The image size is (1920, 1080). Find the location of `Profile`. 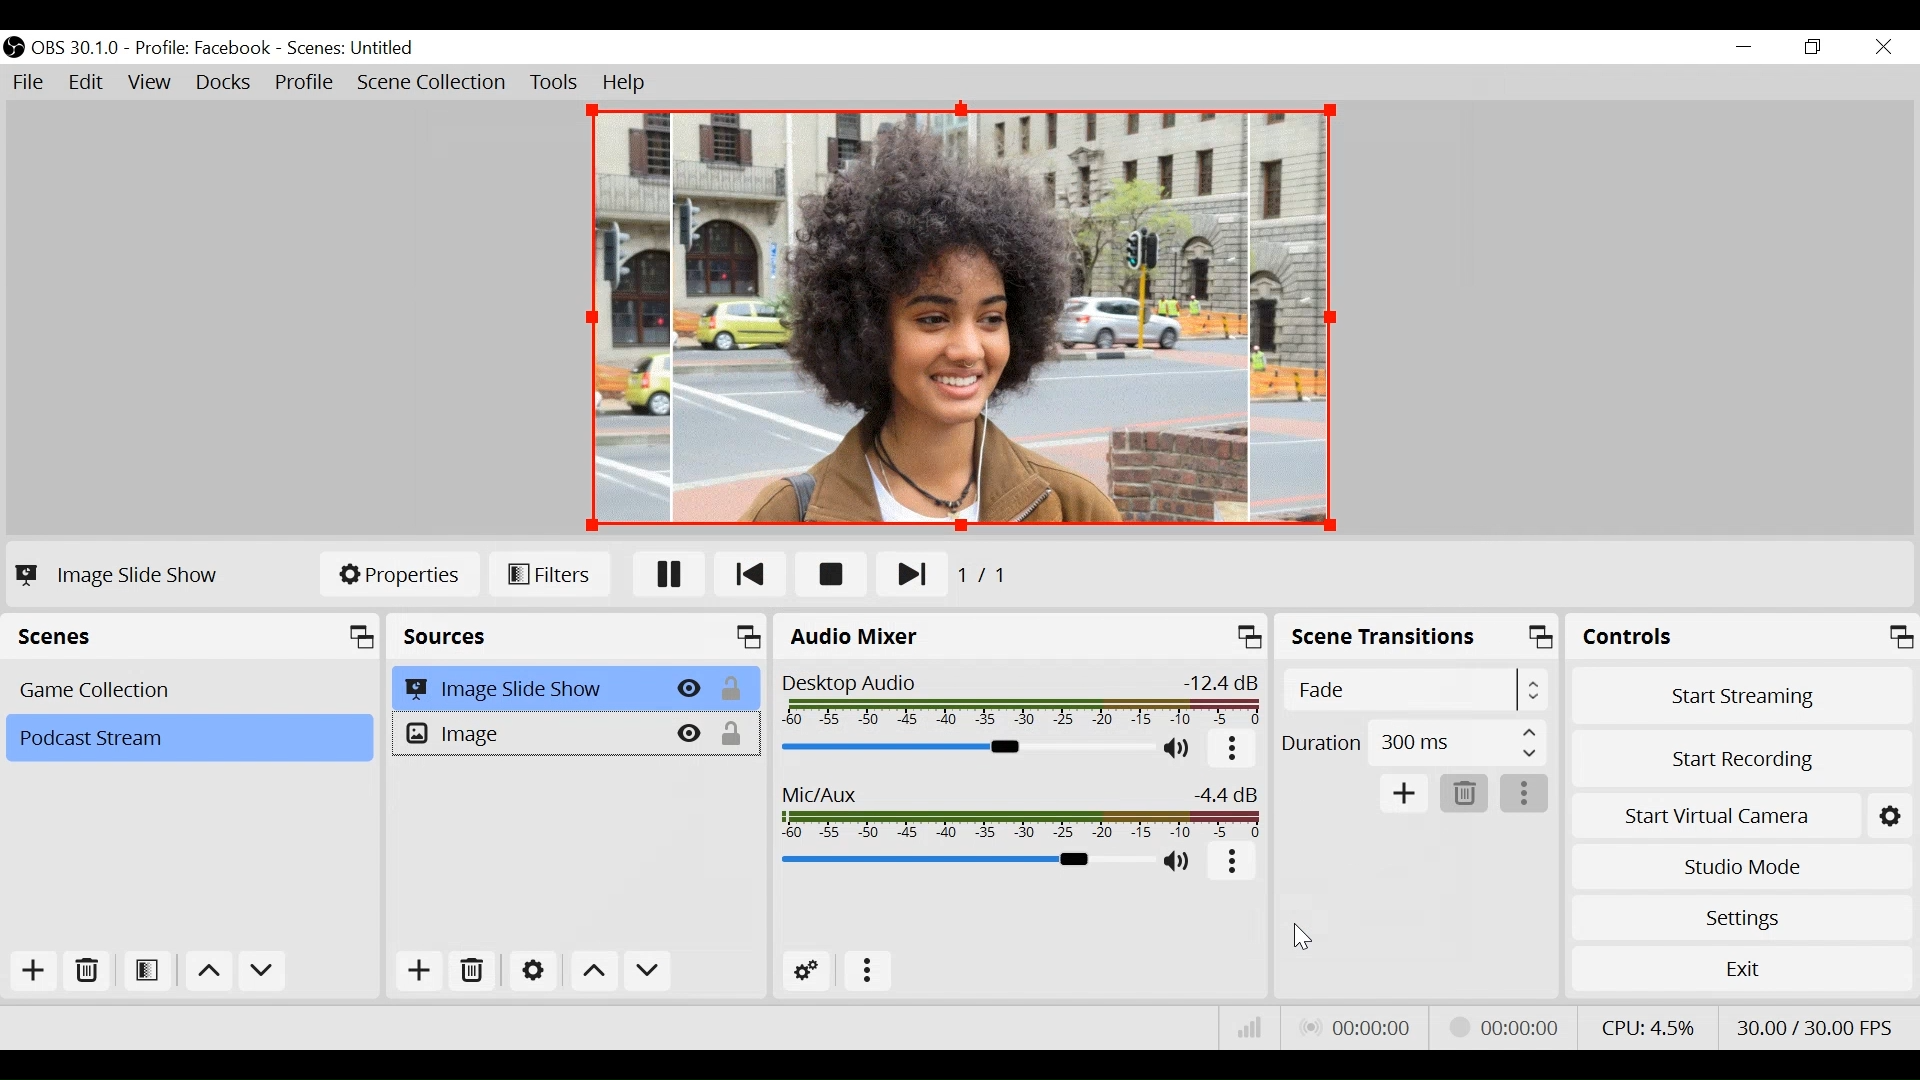

Profile is located at coordinates (203, 48).